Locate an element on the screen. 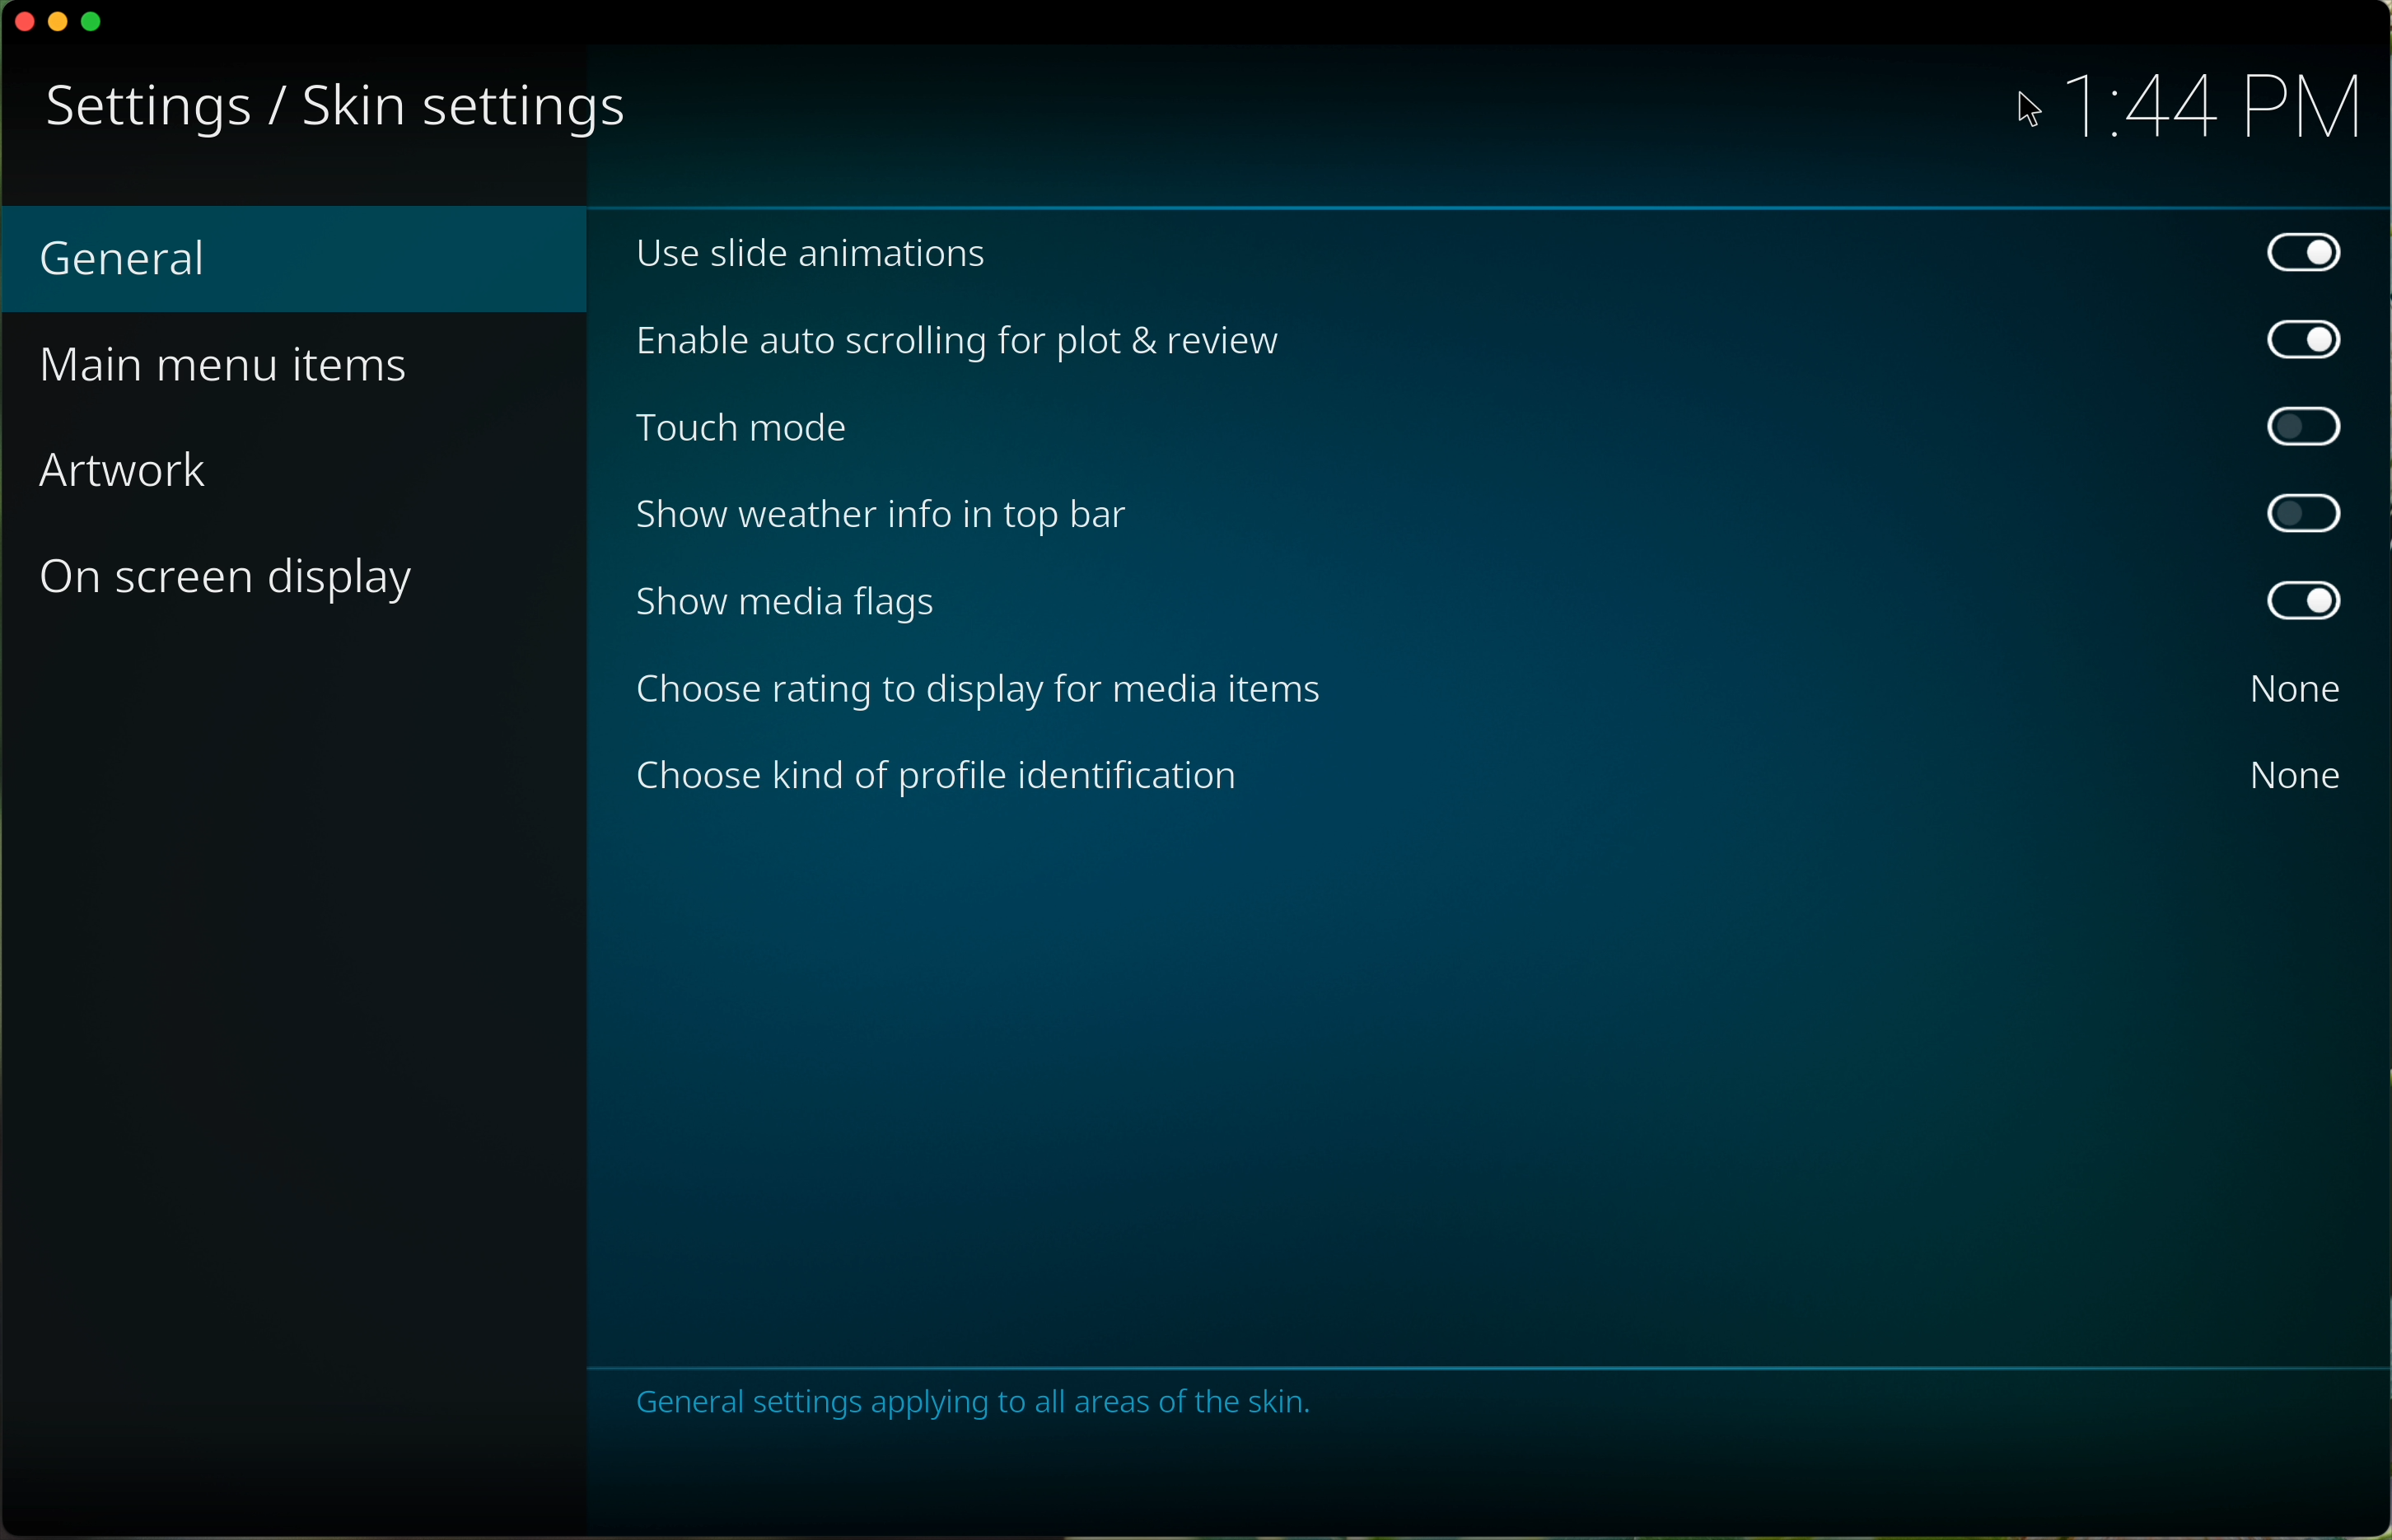 Image resolution: width=2392 pixels, height=1540 pixels. maximize is located at coordinates (99, 20).